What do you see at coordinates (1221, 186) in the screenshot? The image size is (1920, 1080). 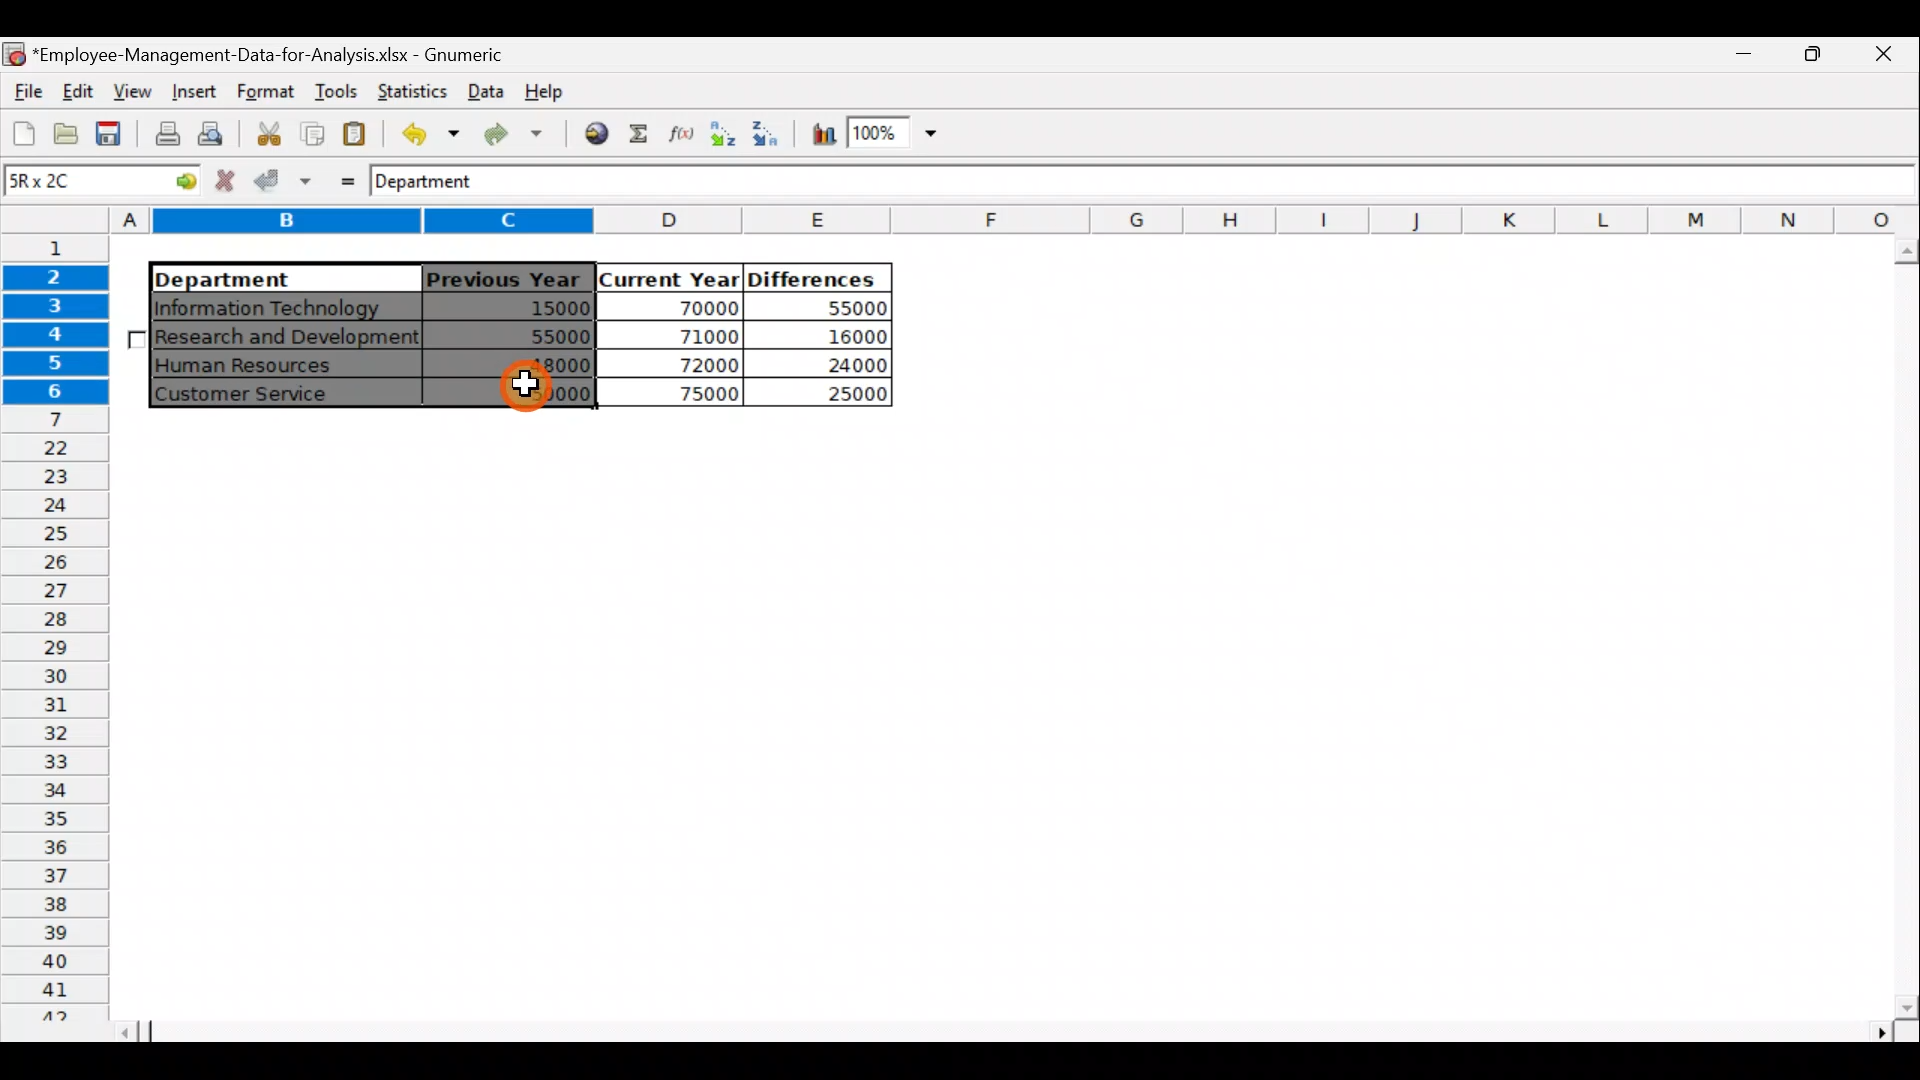 I see `Formula bar` at bounding box center [1221, 186].